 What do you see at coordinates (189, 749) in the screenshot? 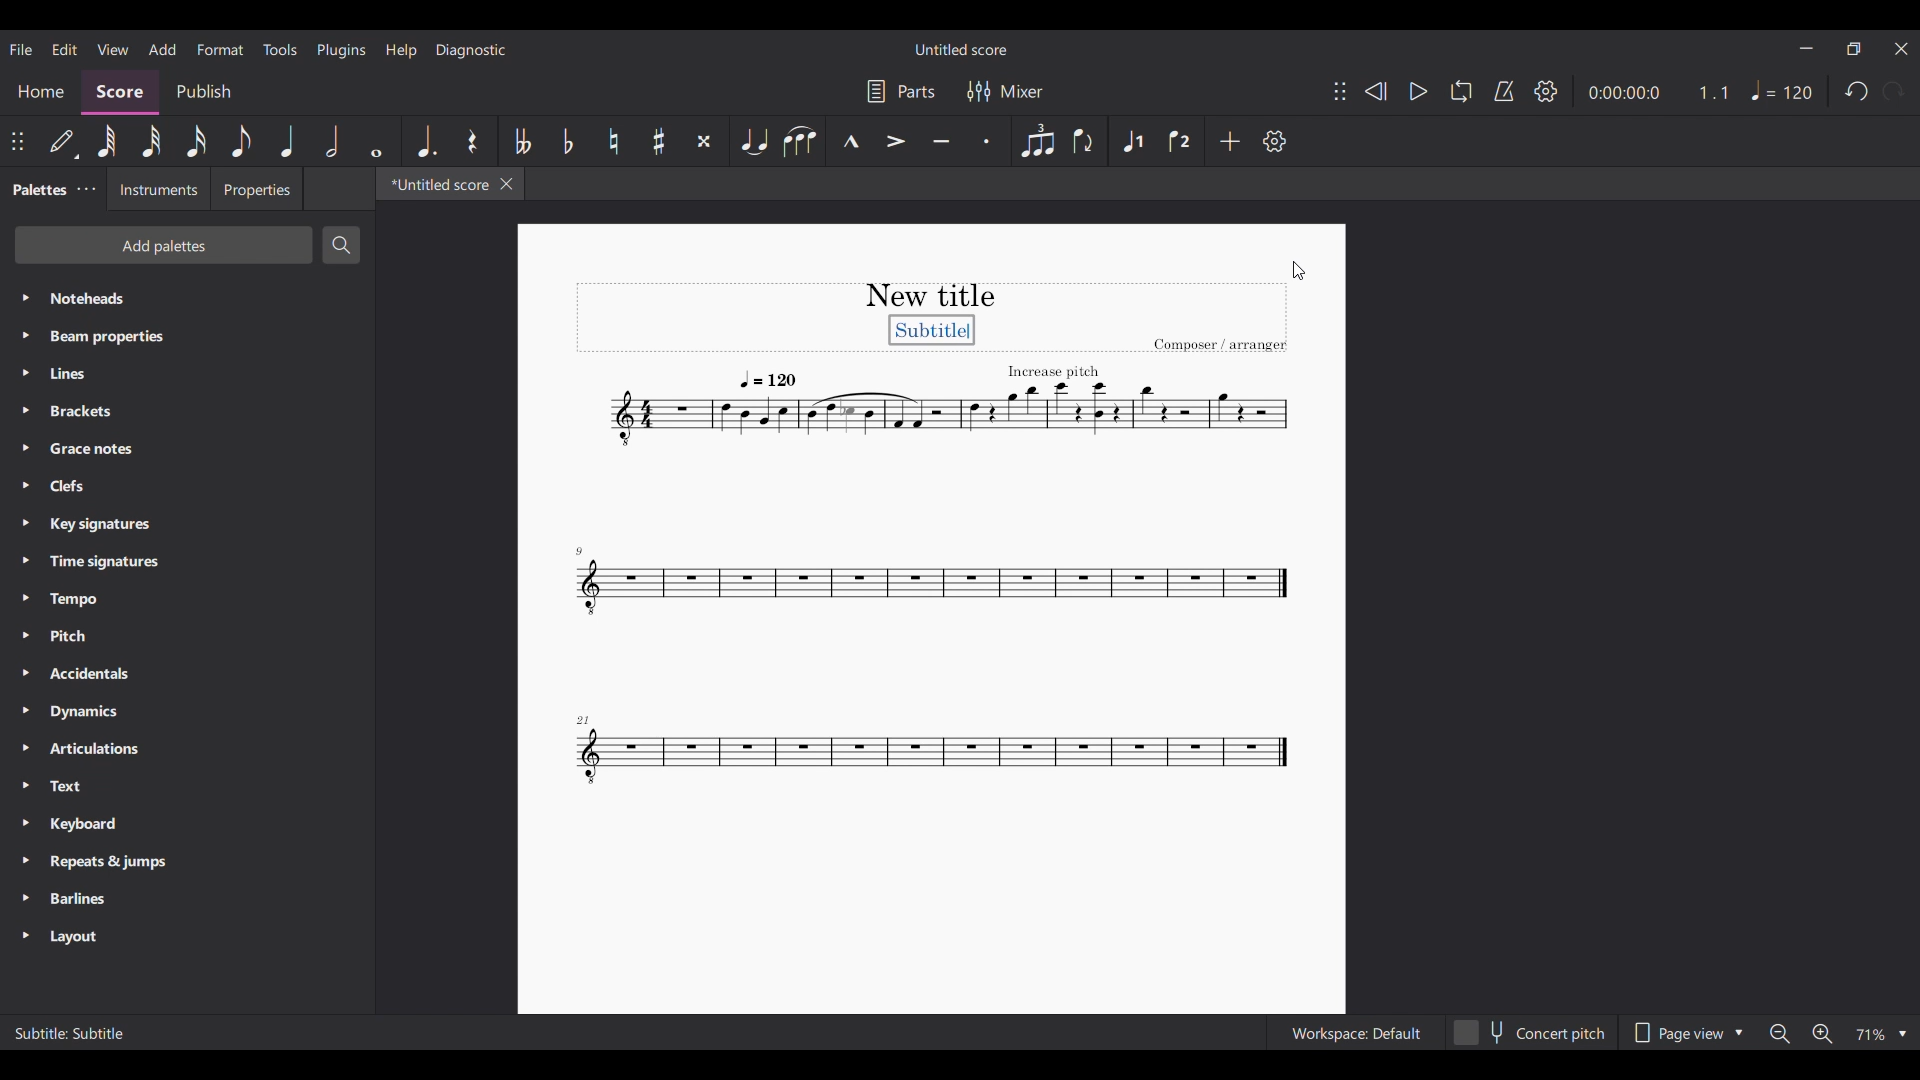
I see `Articulations` at bounding box center [189, 749].